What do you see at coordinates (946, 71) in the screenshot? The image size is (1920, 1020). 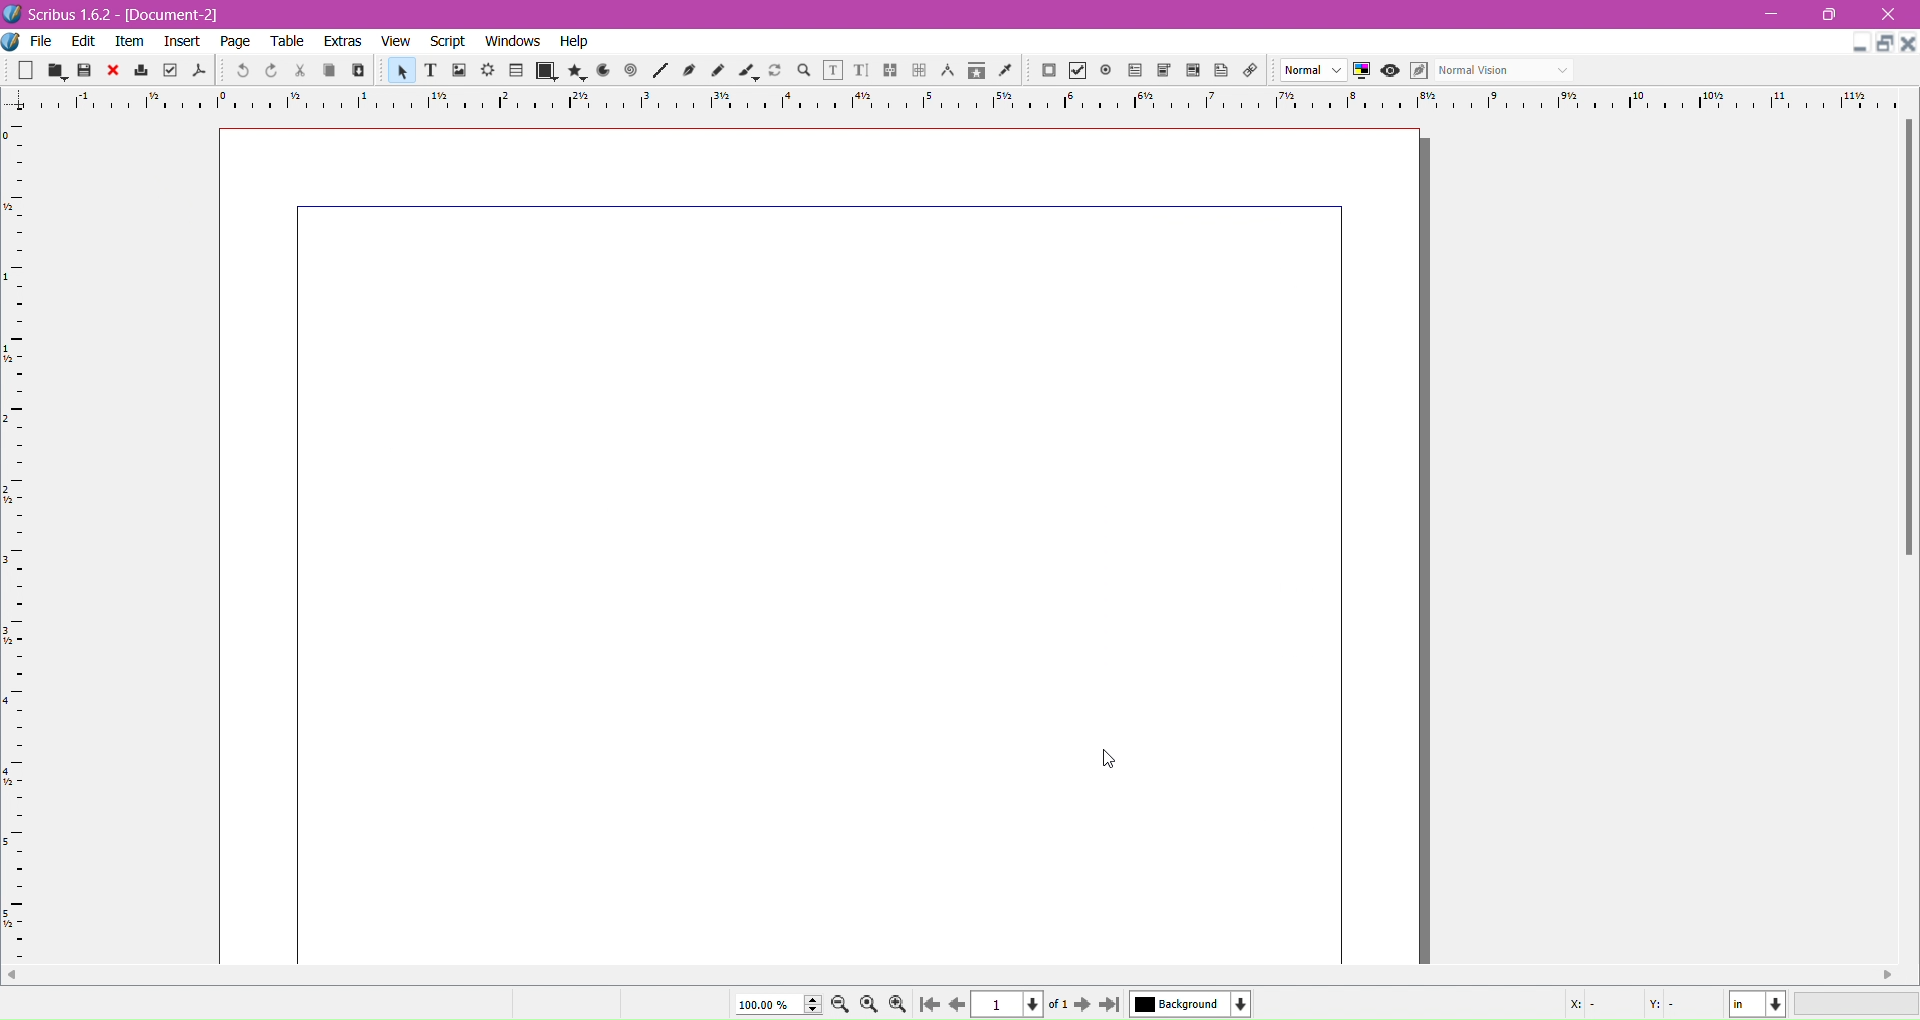 I see `icon` at bounding box center [946, 71].